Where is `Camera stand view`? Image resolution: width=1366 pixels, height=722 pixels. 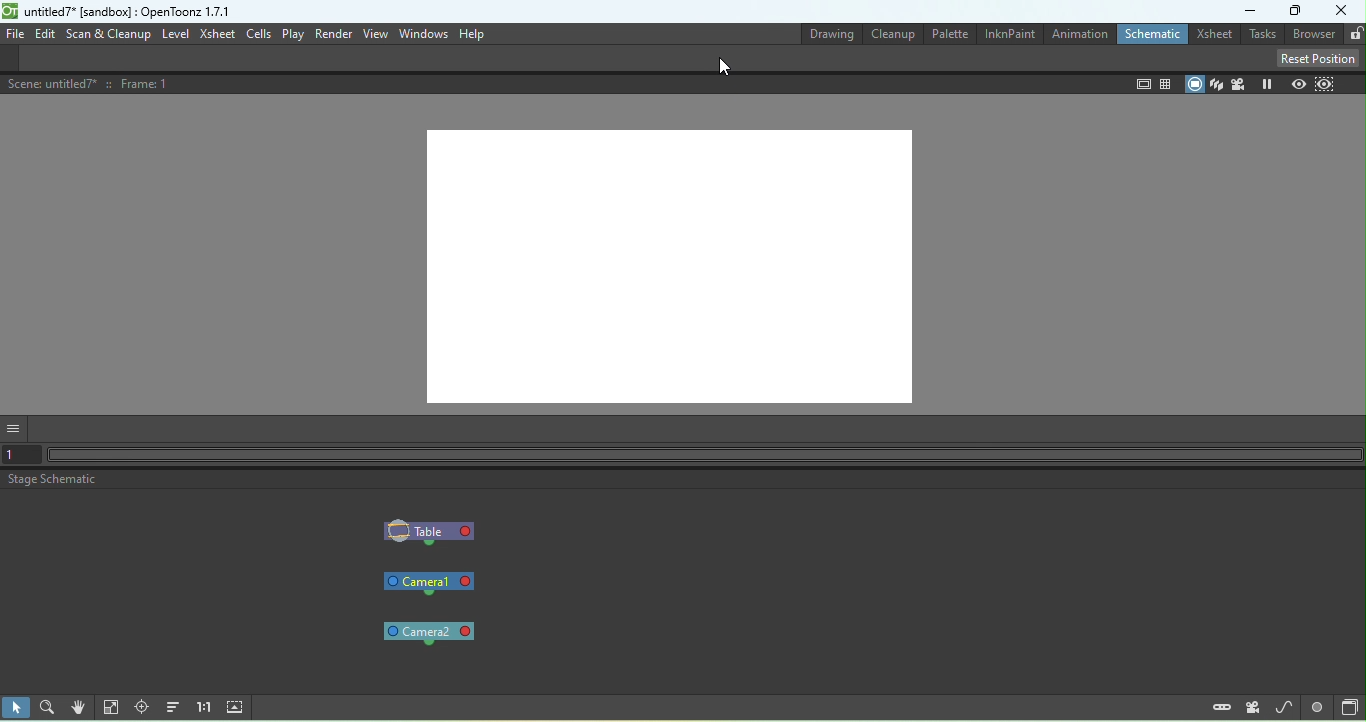 Camera stand view is located at coordinates (1194, 84).